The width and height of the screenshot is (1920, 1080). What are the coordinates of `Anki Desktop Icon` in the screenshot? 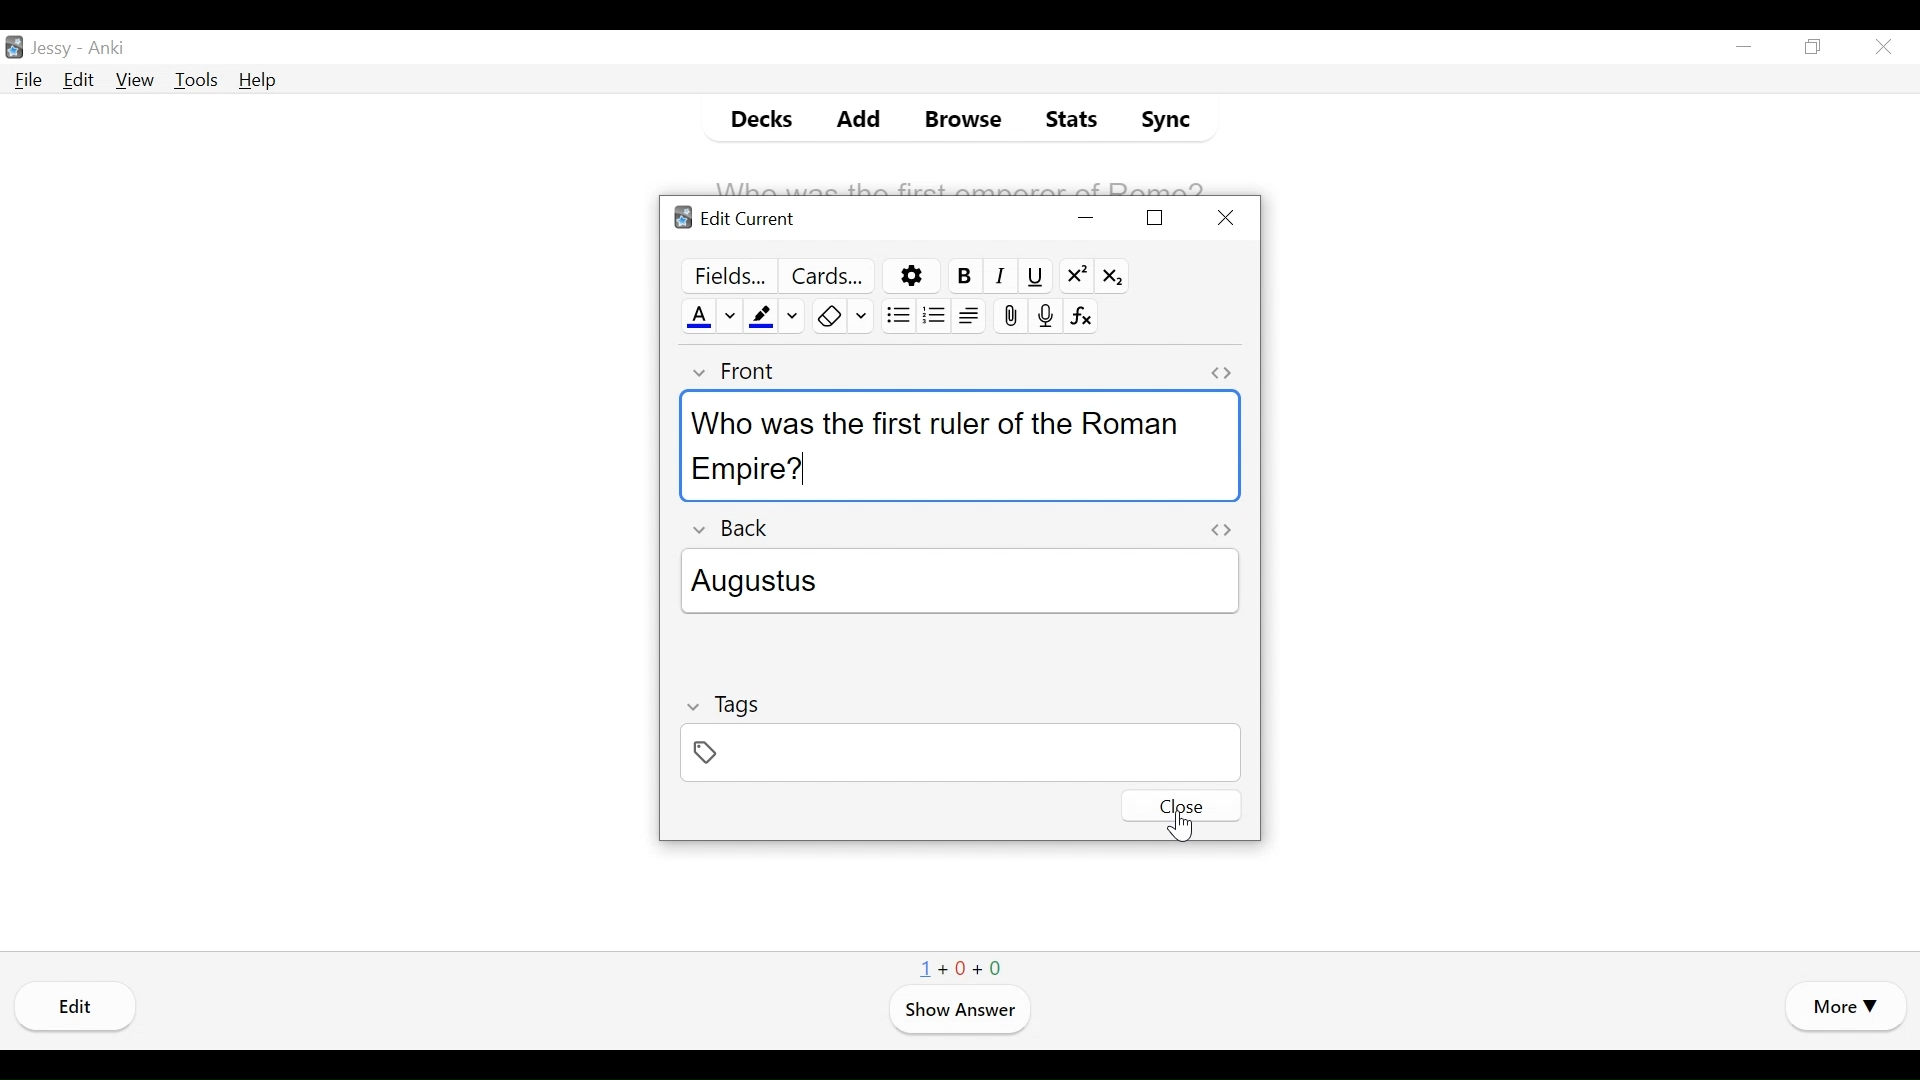 It's located at (14, 46).